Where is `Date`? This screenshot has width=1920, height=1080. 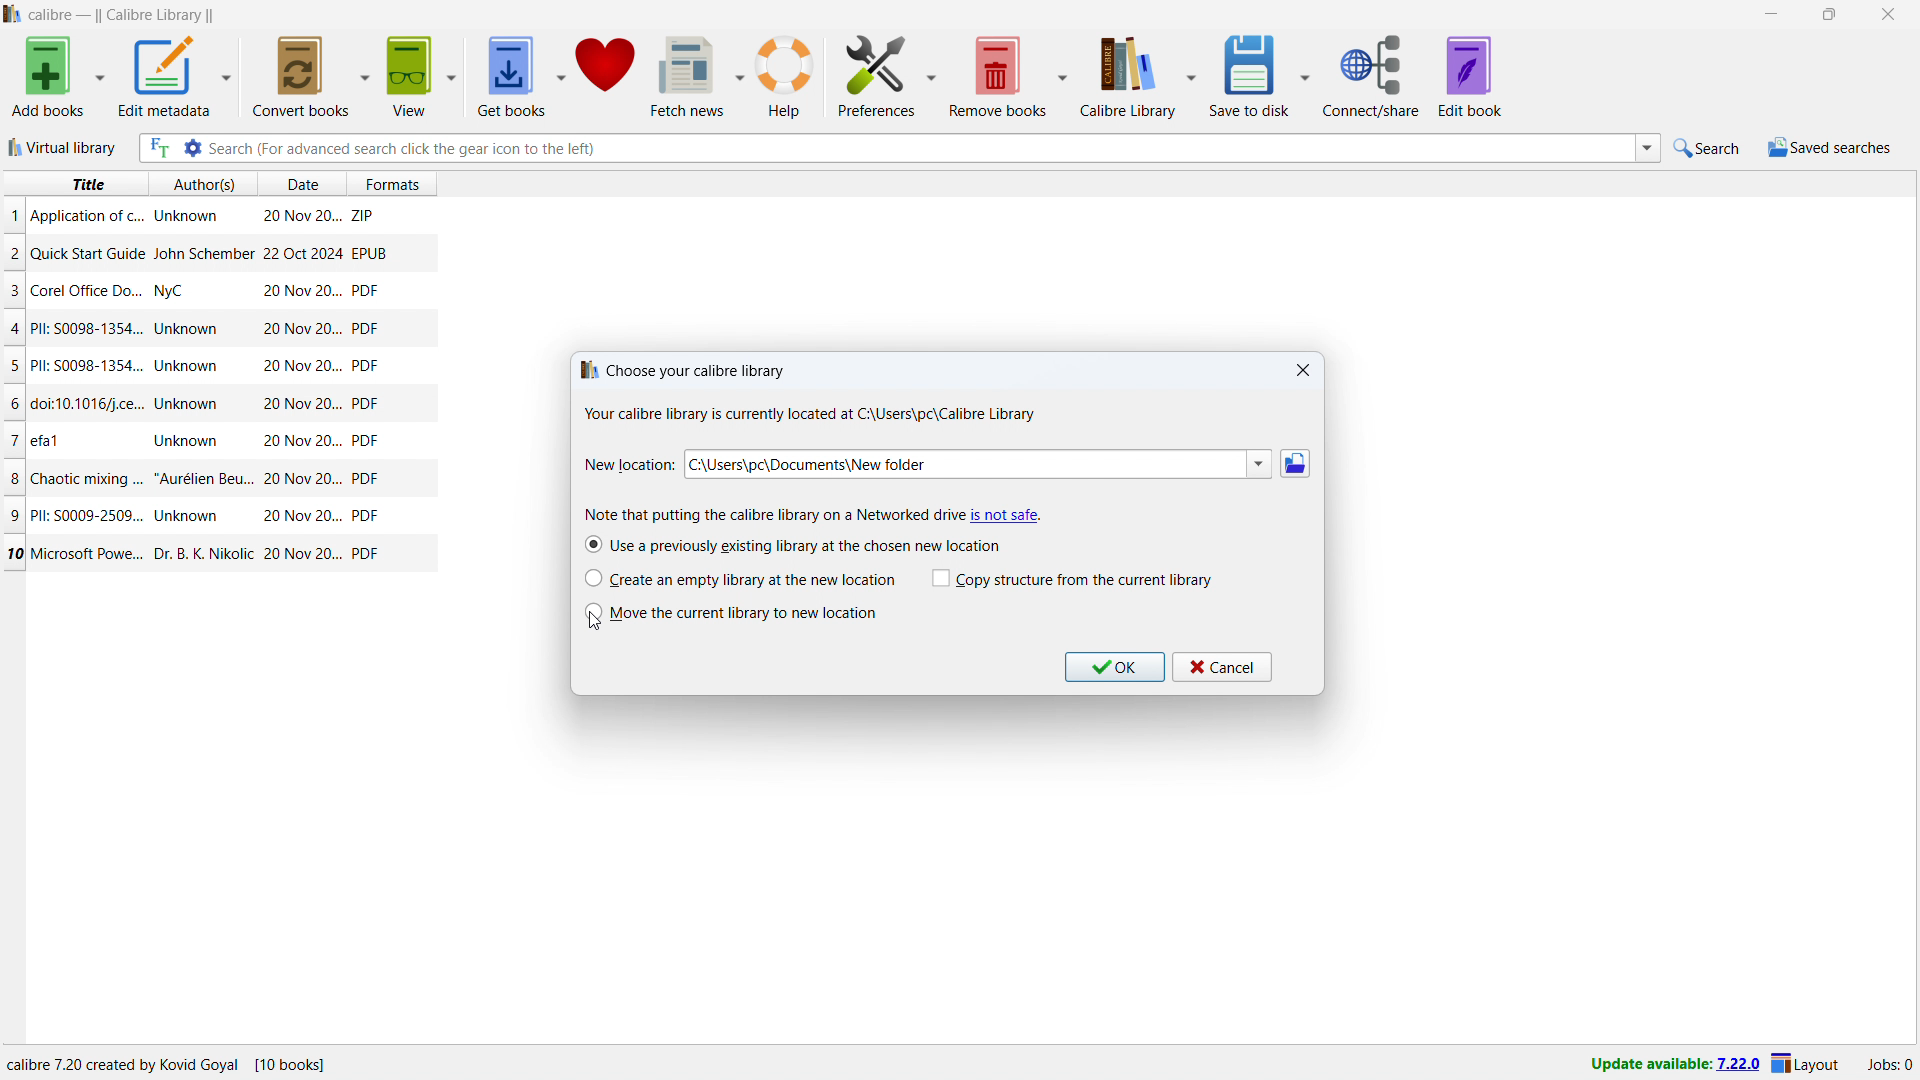 Date is located at coordinates (302, 218).